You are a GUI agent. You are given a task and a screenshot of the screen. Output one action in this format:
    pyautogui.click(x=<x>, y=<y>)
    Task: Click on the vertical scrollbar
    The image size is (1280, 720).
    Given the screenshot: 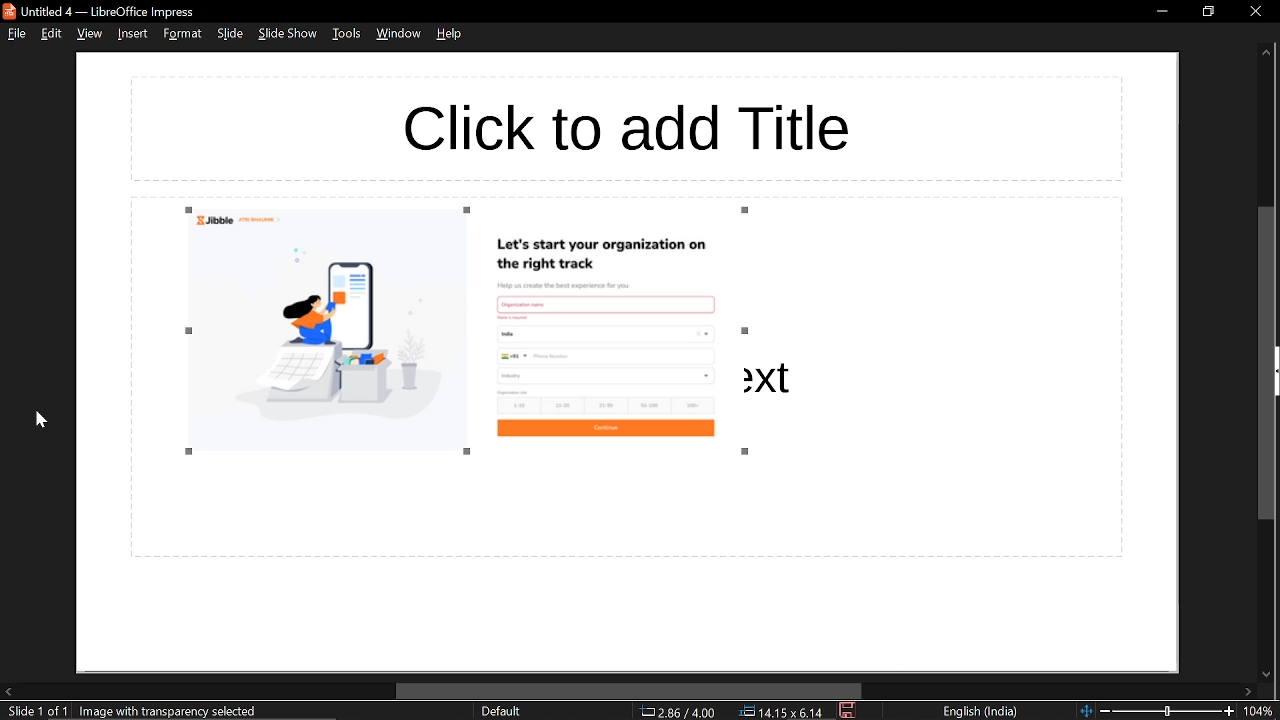 What is the action you would take?
    pyautogui.click(x=1268, y=364)
    